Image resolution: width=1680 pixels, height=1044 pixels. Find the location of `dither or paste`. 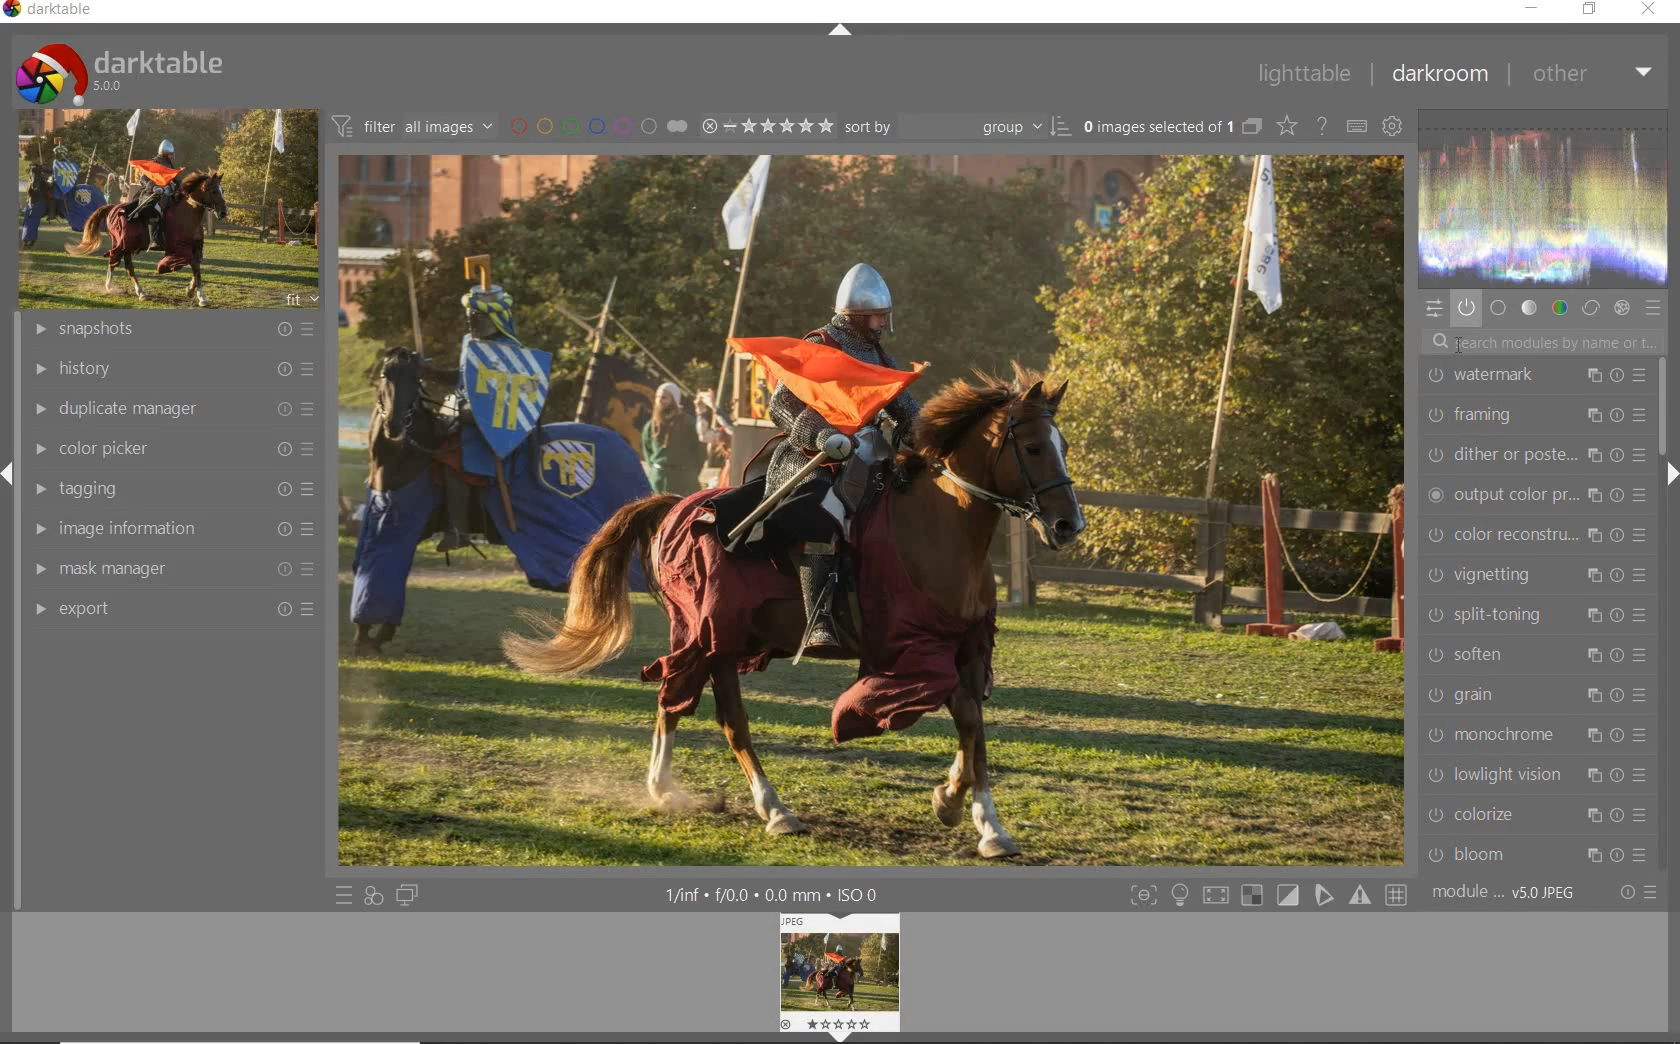

dither or paste is located at coordinates (1532, 456).